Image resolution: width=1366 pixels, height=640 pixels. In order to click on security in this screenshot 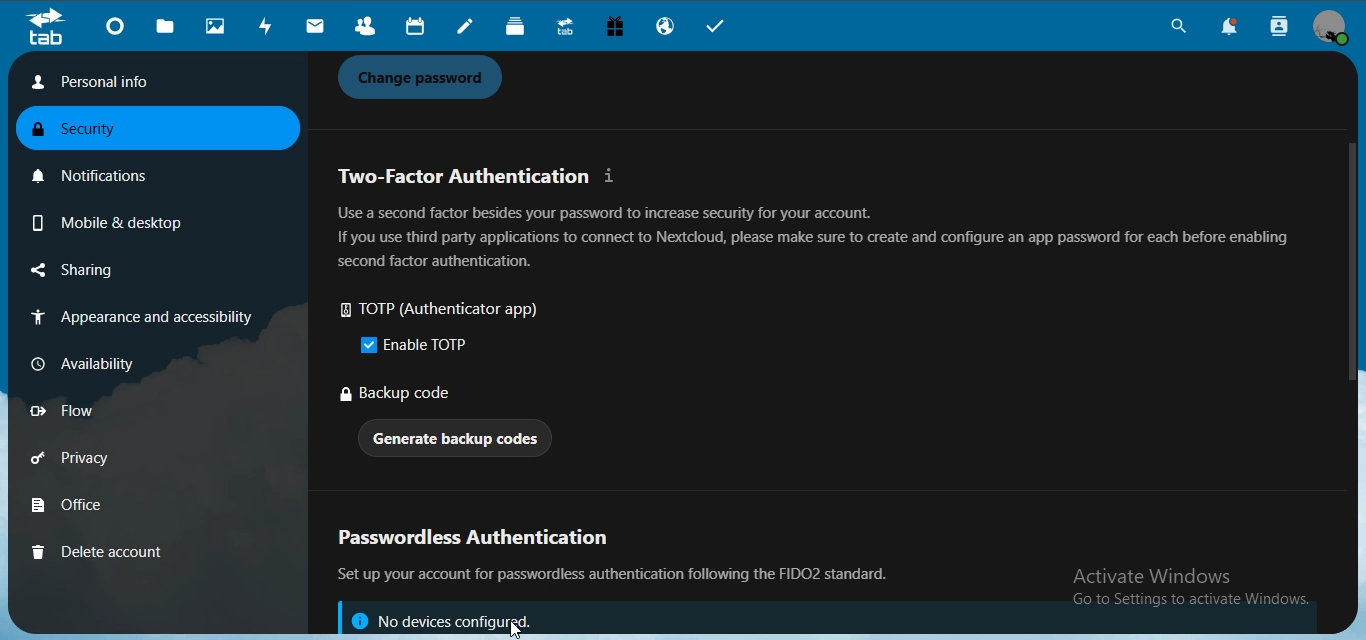, I will do `click(89, 131)`.